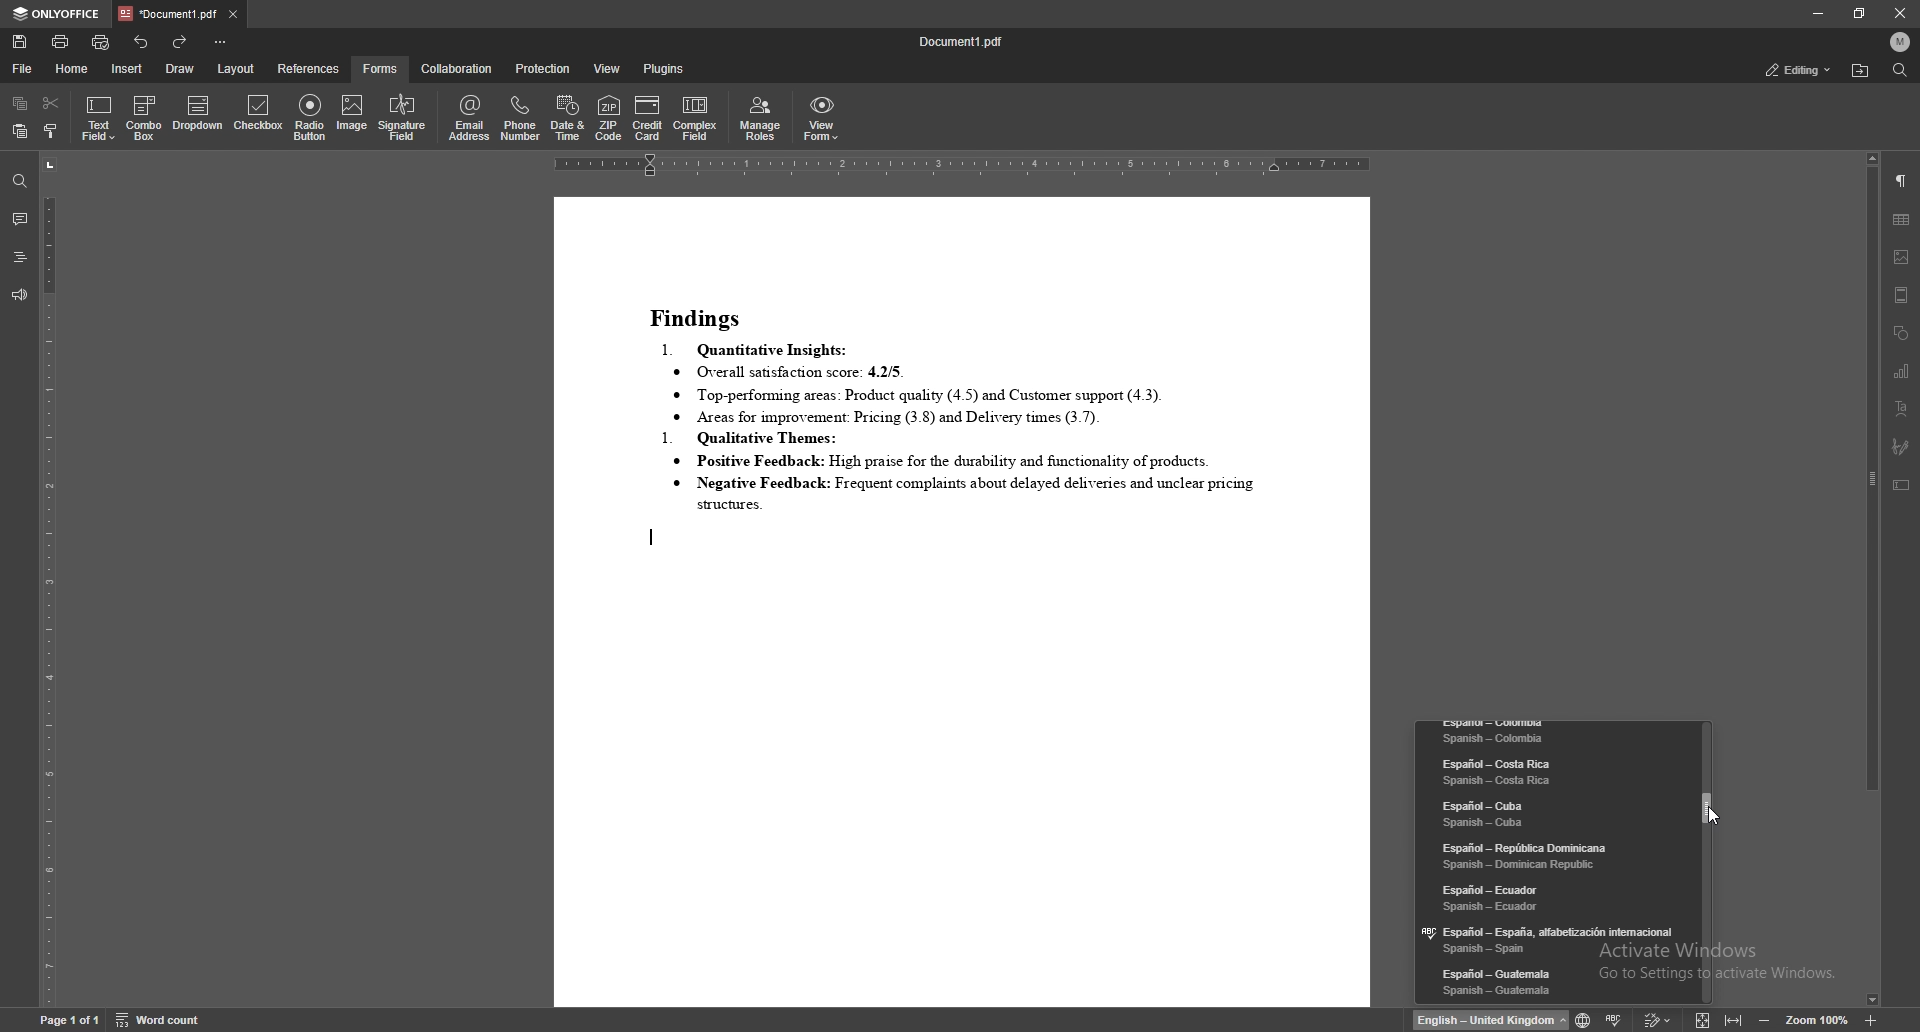 This screenshot has height=1032, width=1920. What do you see at coordinates (145, 117) in the screenshot?
I see `combo box` at bounding box center [145, 117].